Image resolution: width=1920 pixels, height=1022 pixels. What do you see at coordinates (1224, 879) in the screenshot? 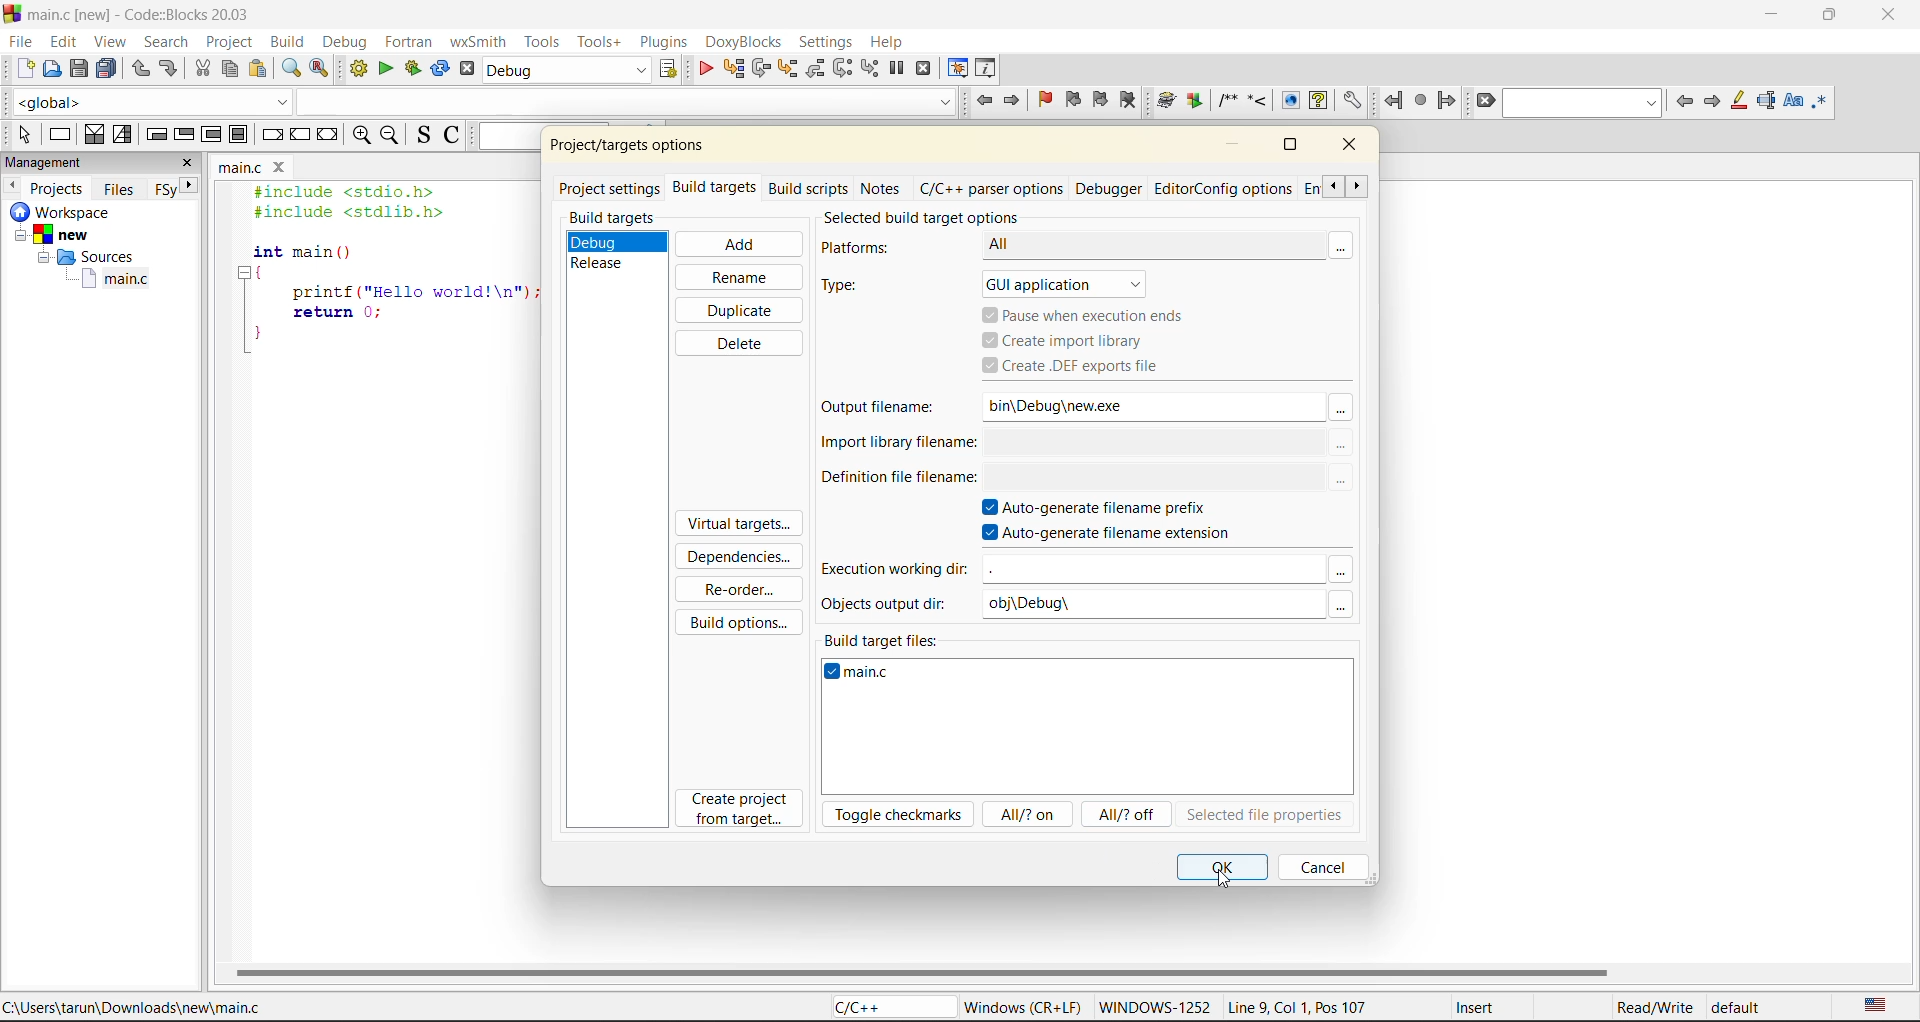
I see `cursor` at bounding box center [1224, 879].